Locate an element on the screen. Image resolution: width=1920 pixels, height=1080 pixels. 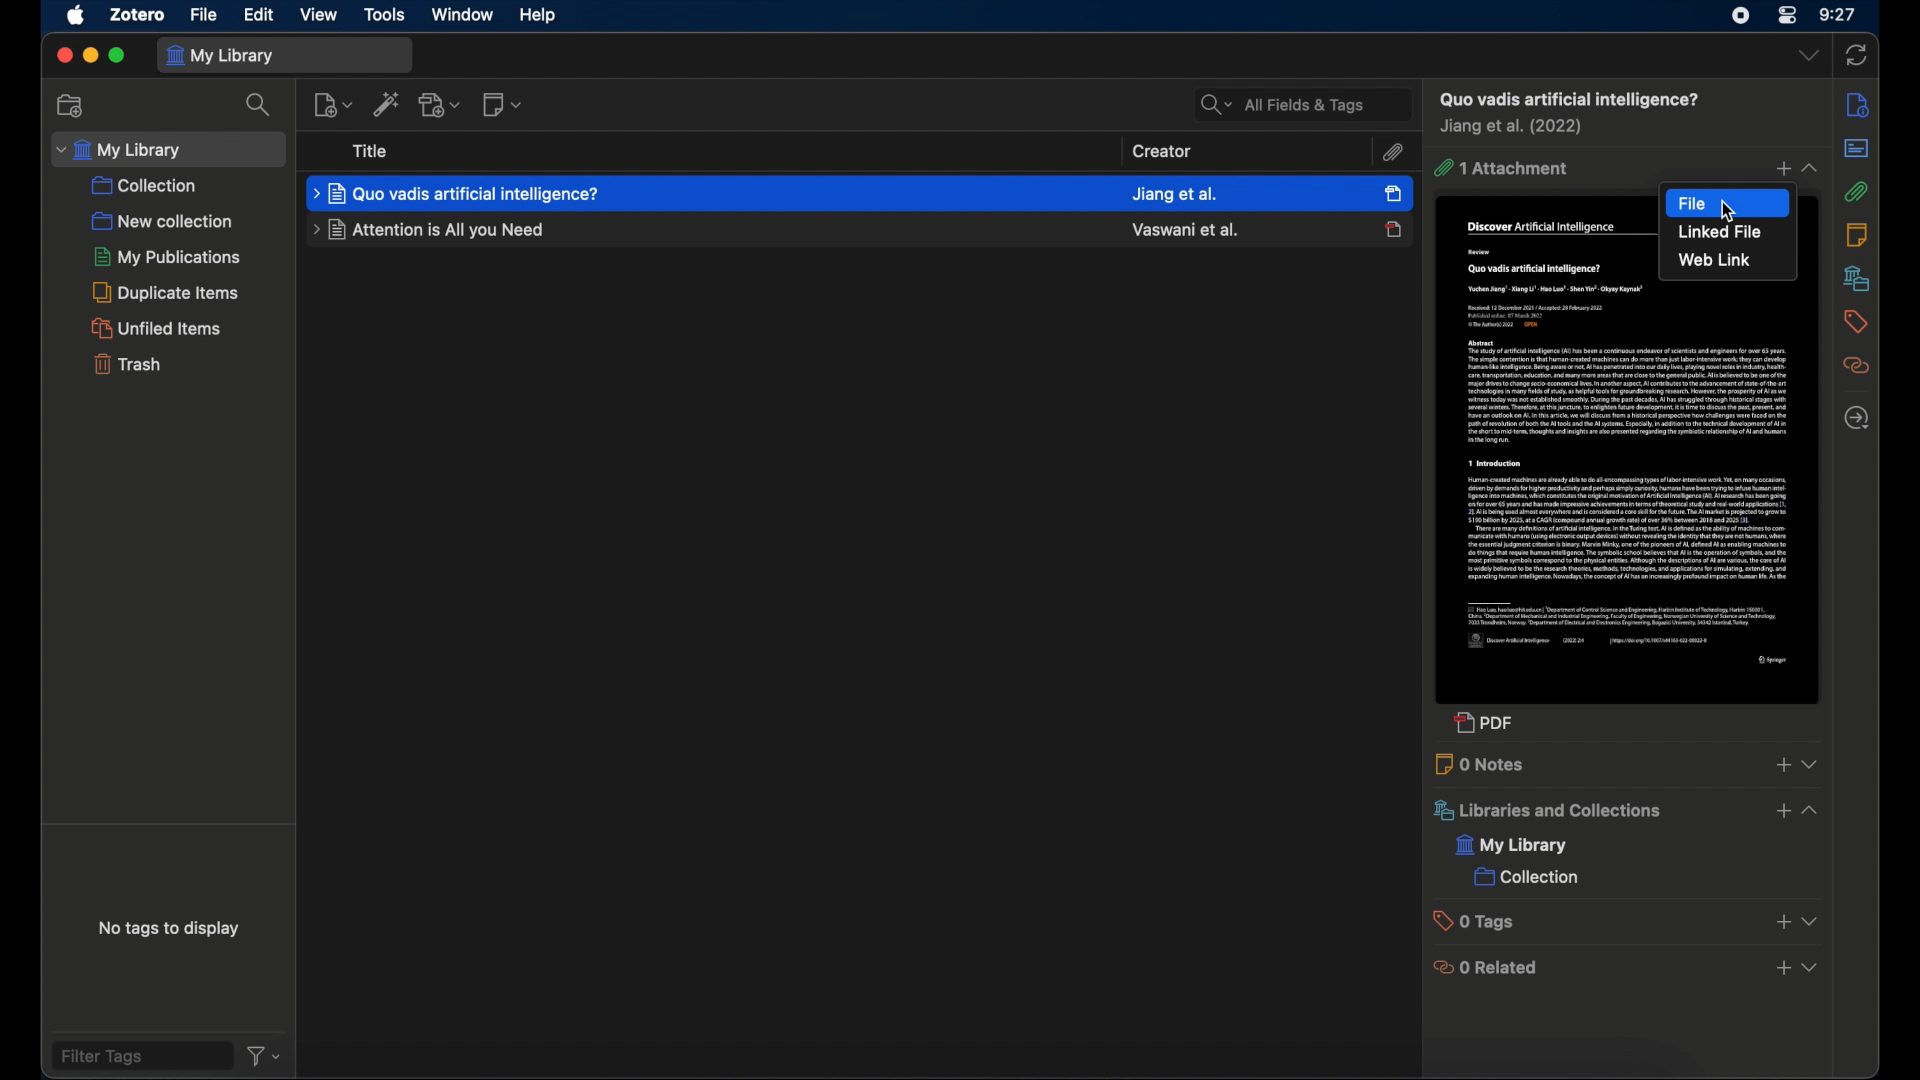
file is located at coordinates (1728, 202).